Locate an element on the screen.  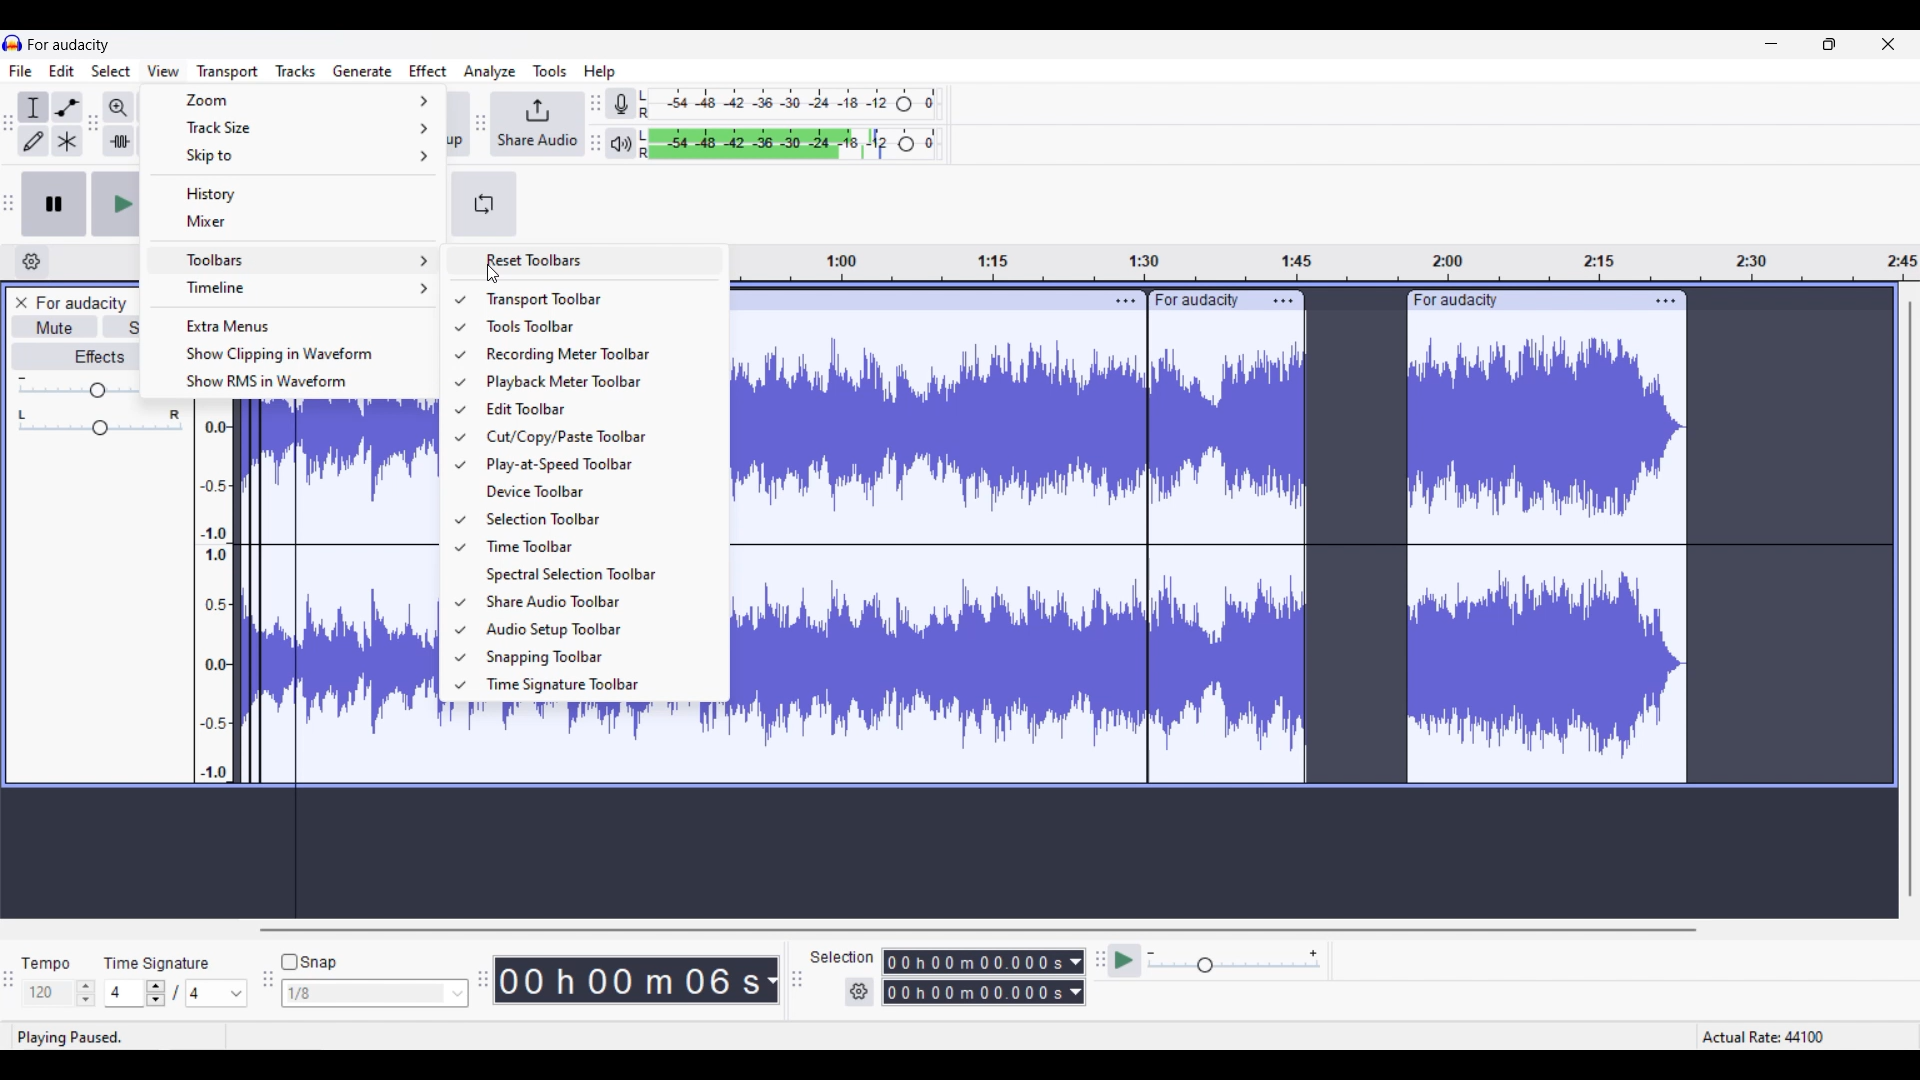
Playback meter toolbar is located at coordinates (593, 382).